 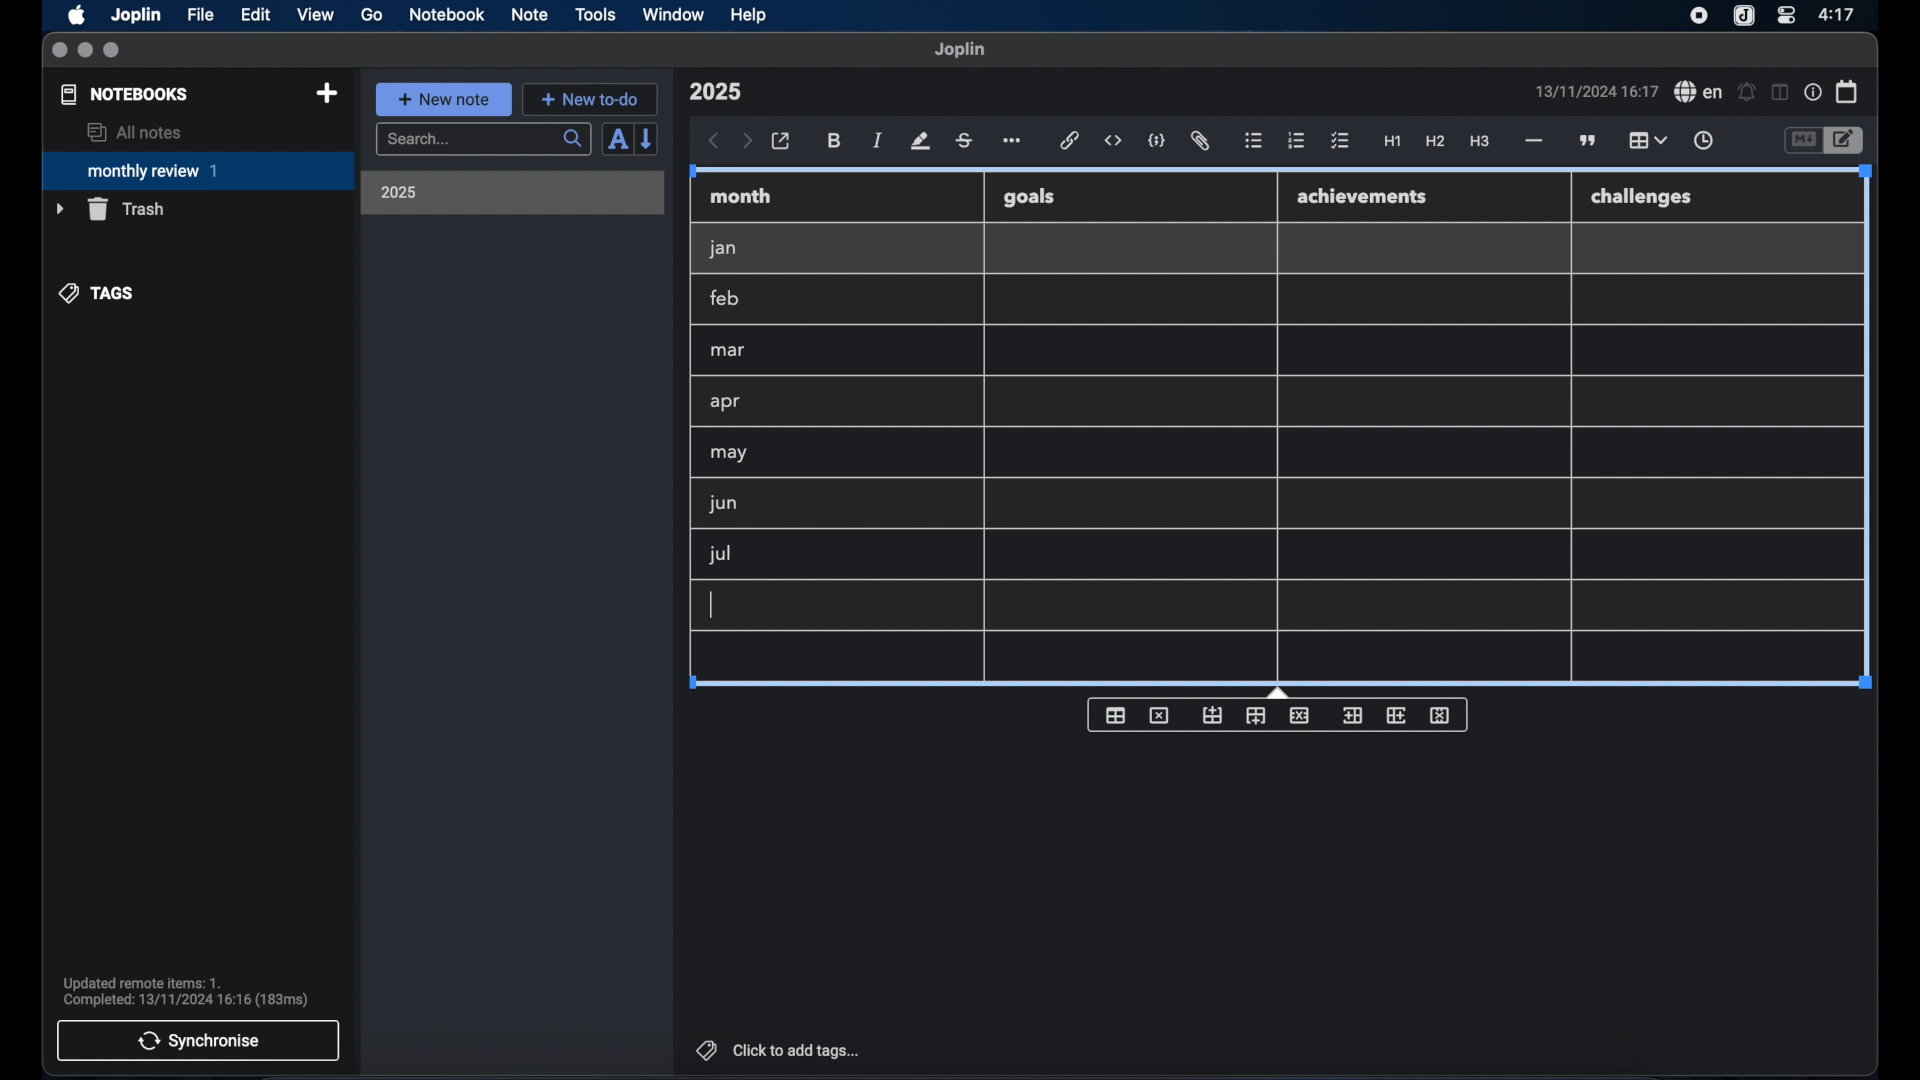 What do you see at coordinates (1703, 141) in the screenshot?
I see `insert time` at bounding box center [1703, 141].